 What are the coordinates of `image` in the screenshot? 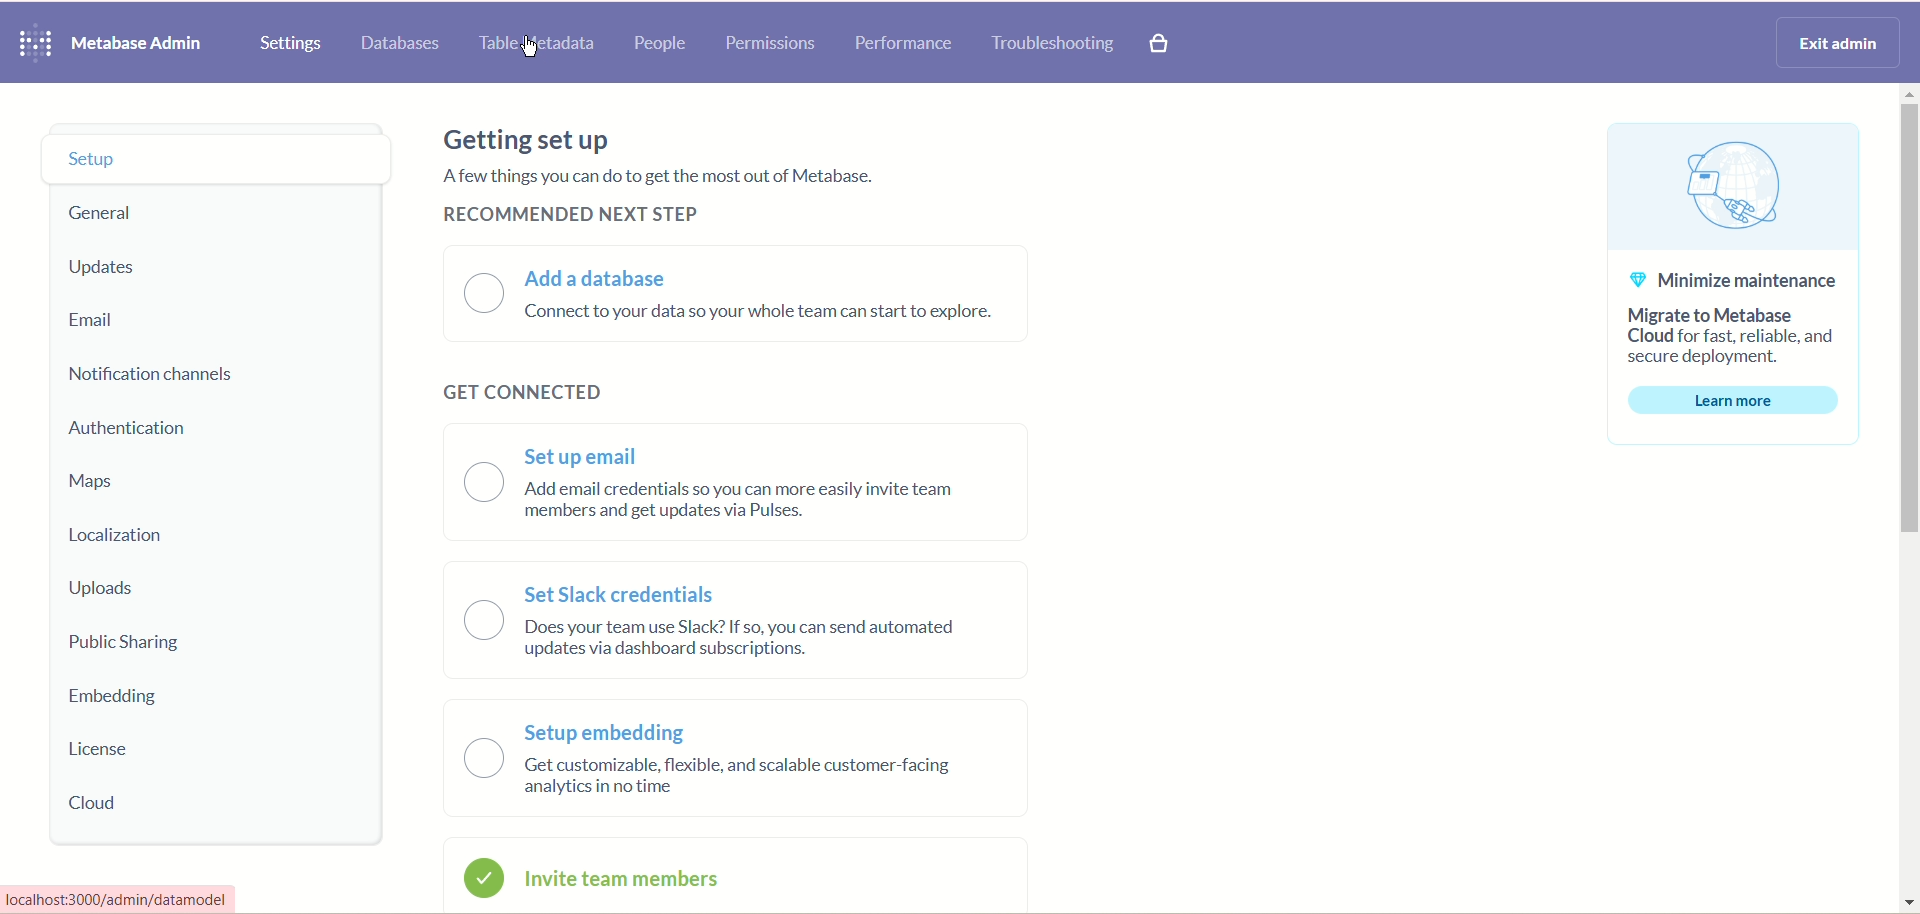 It's located at (1733, 188).